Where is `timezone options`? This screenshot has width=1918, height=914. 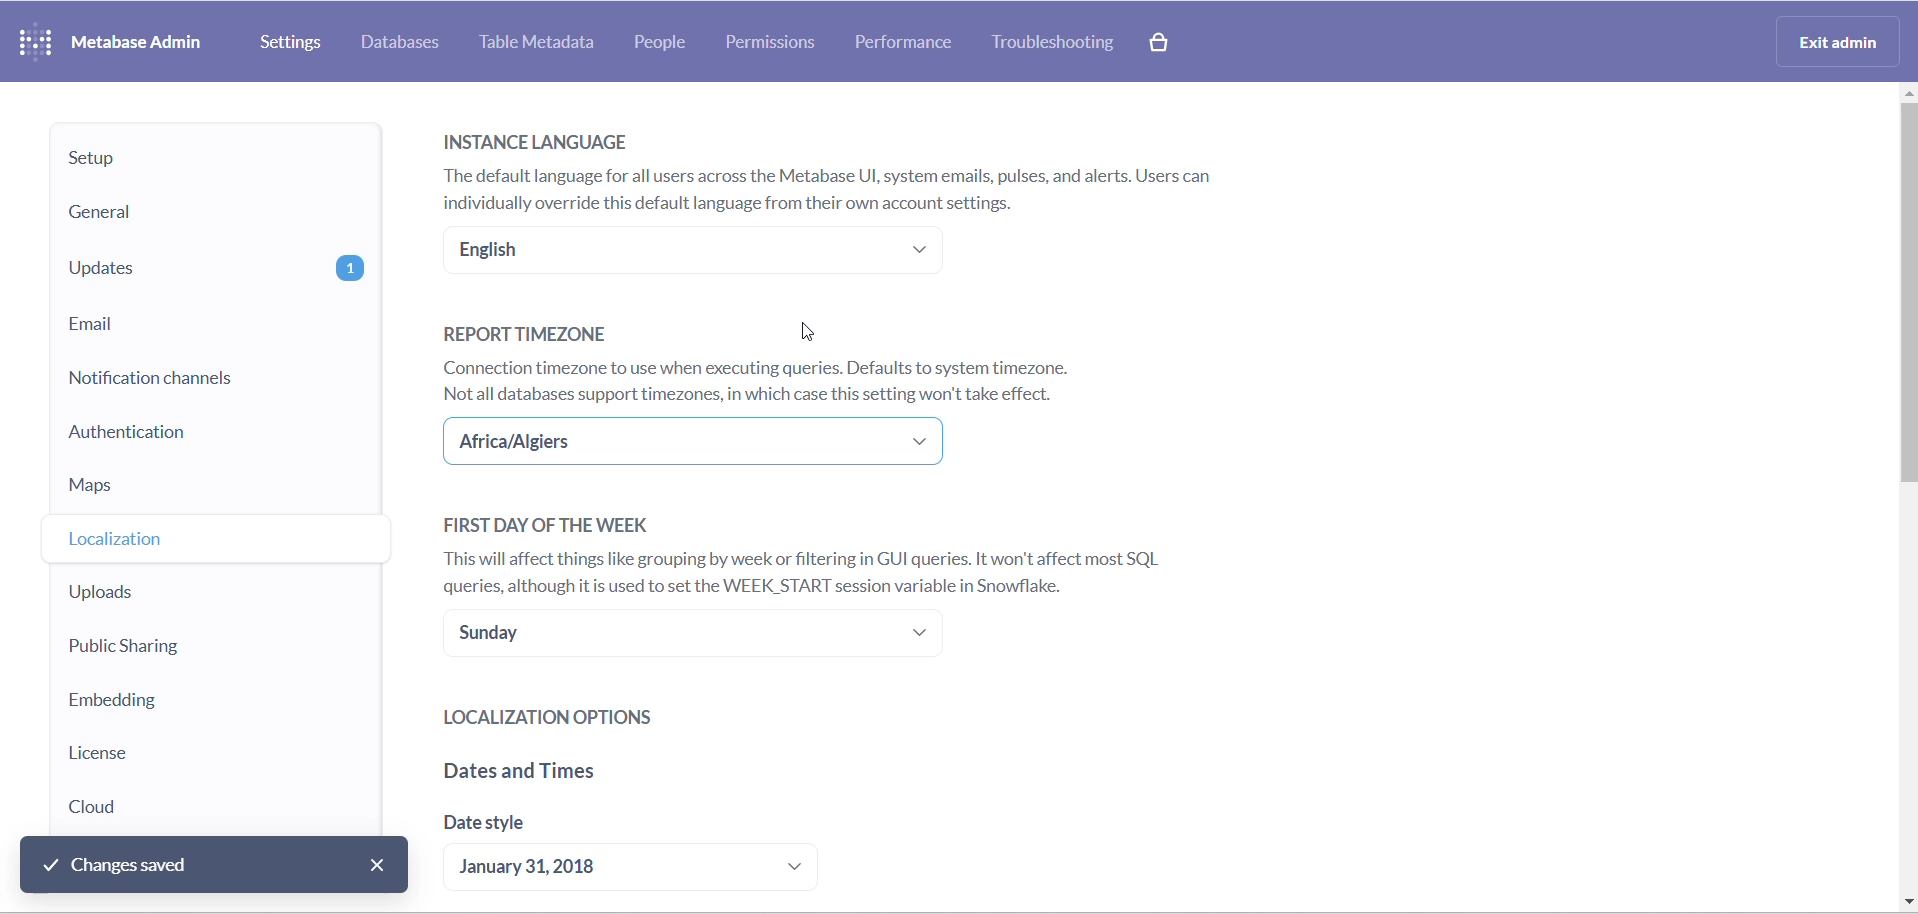
timezone options is located at coordinates (703, 443).